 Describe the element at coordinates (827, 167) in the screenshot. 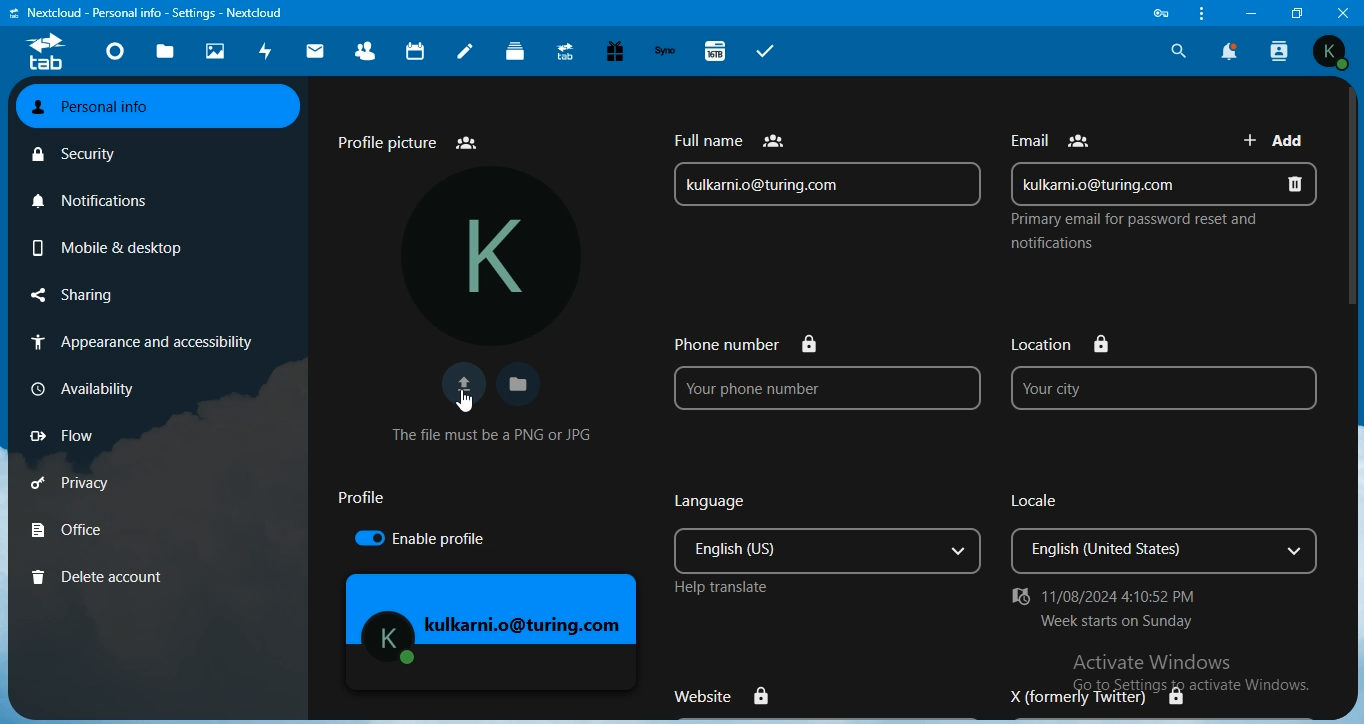

I see `full name` at that location.